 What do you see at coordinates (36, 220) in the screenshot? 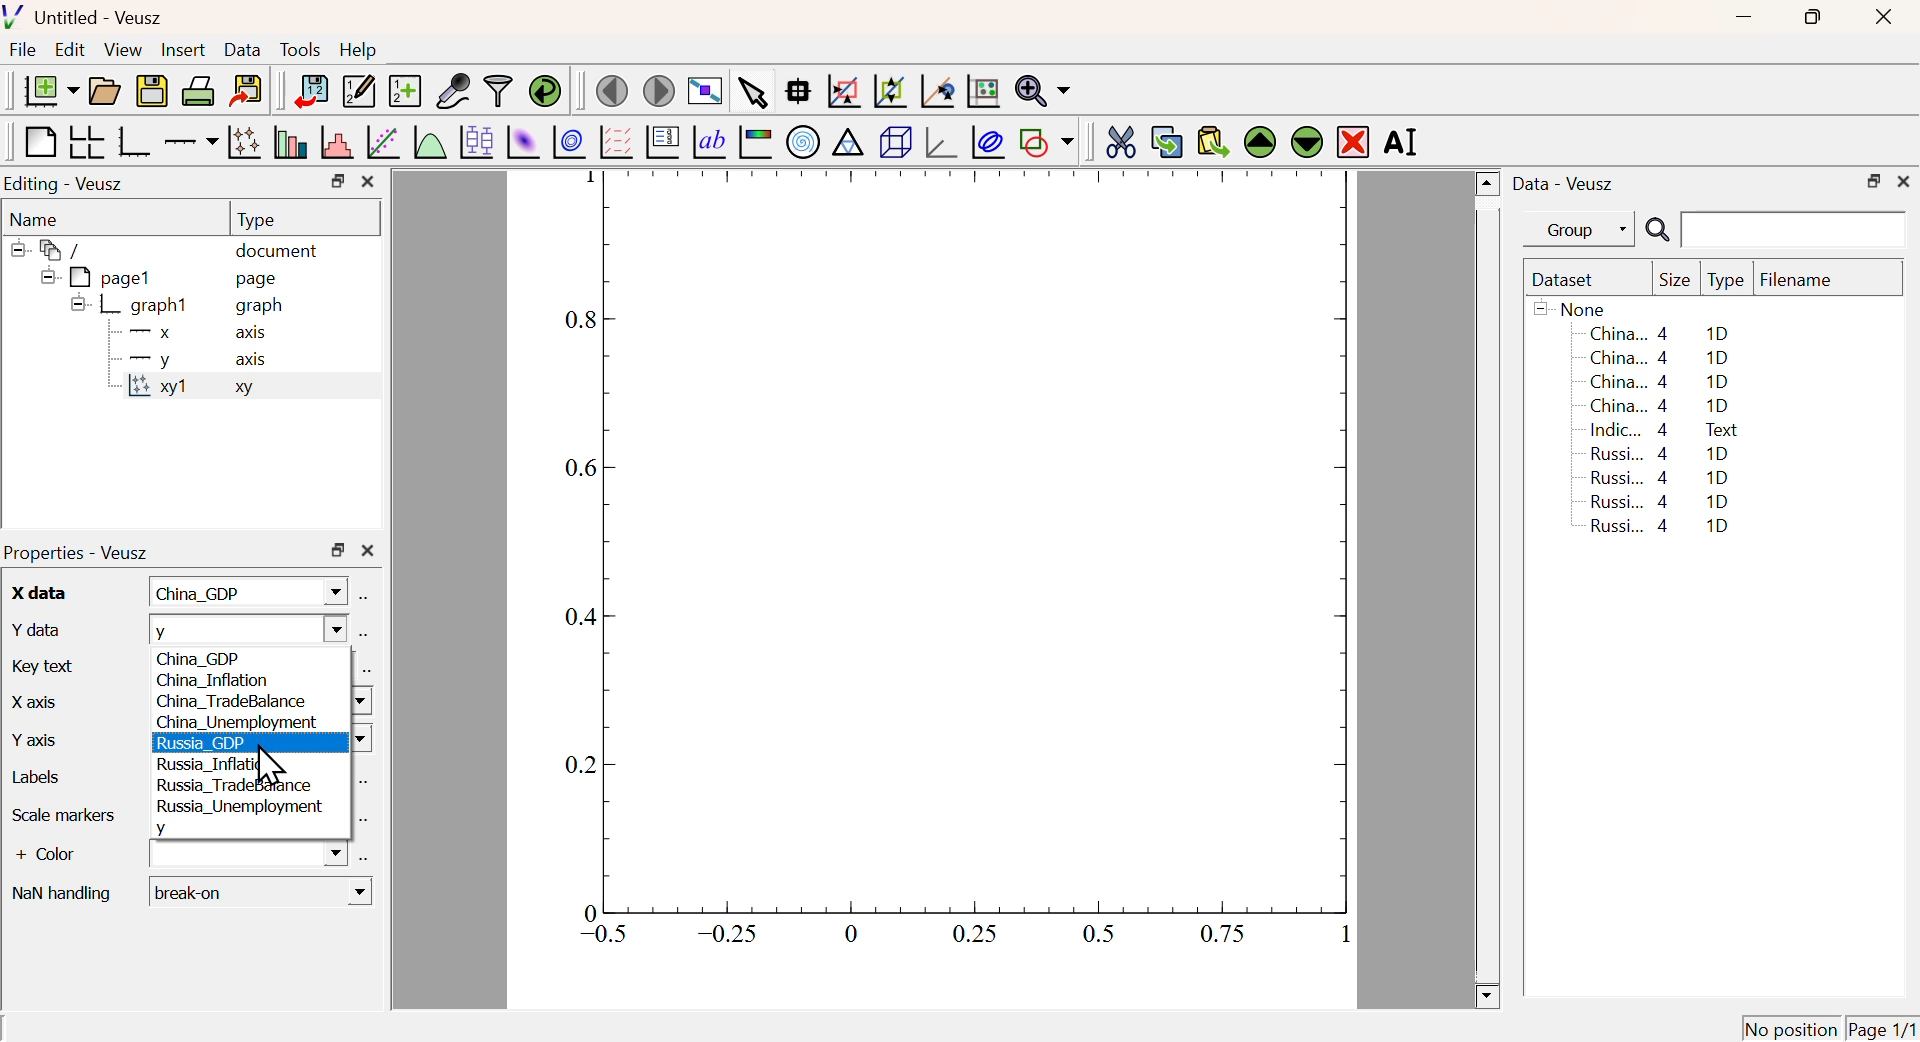
I see `Name` at bounding box center [36, 220].